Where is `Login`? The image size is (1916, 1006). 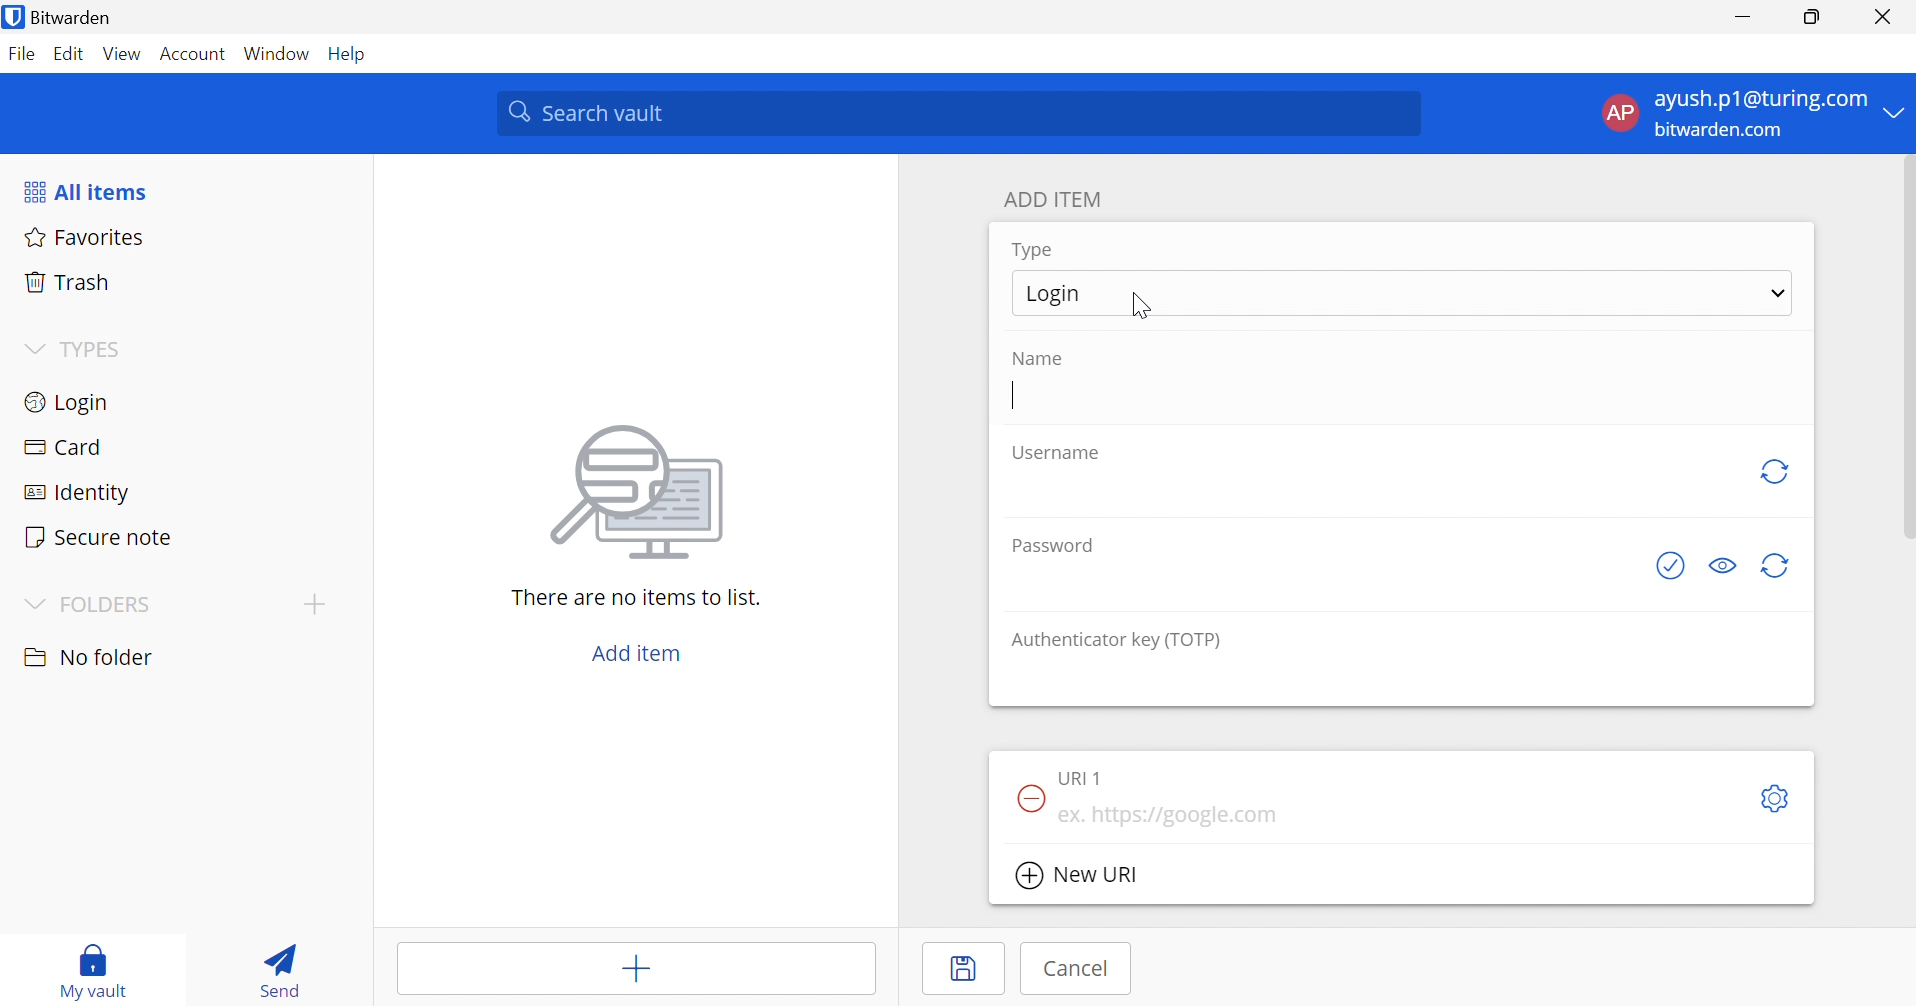 Login is located at coordinates (65, 405).